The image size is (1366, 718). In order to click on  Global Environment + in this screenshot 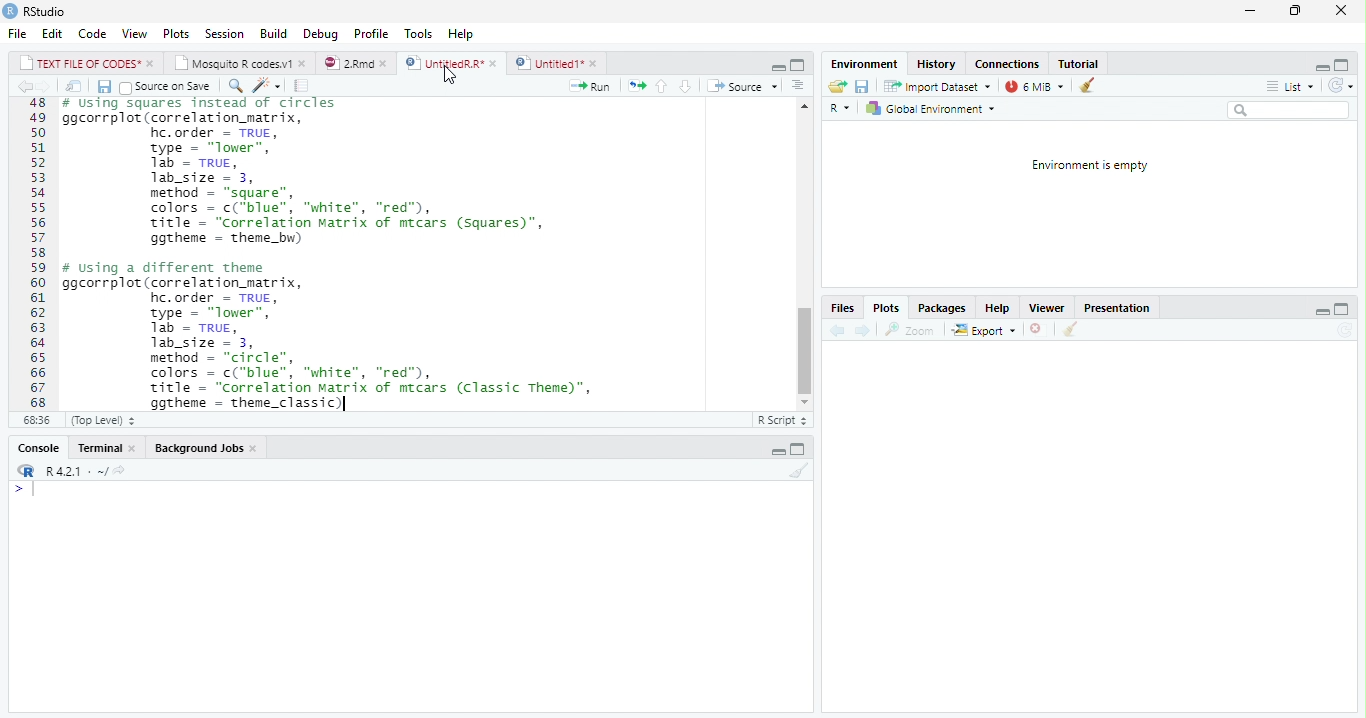, I will do `click(937, 109)`.